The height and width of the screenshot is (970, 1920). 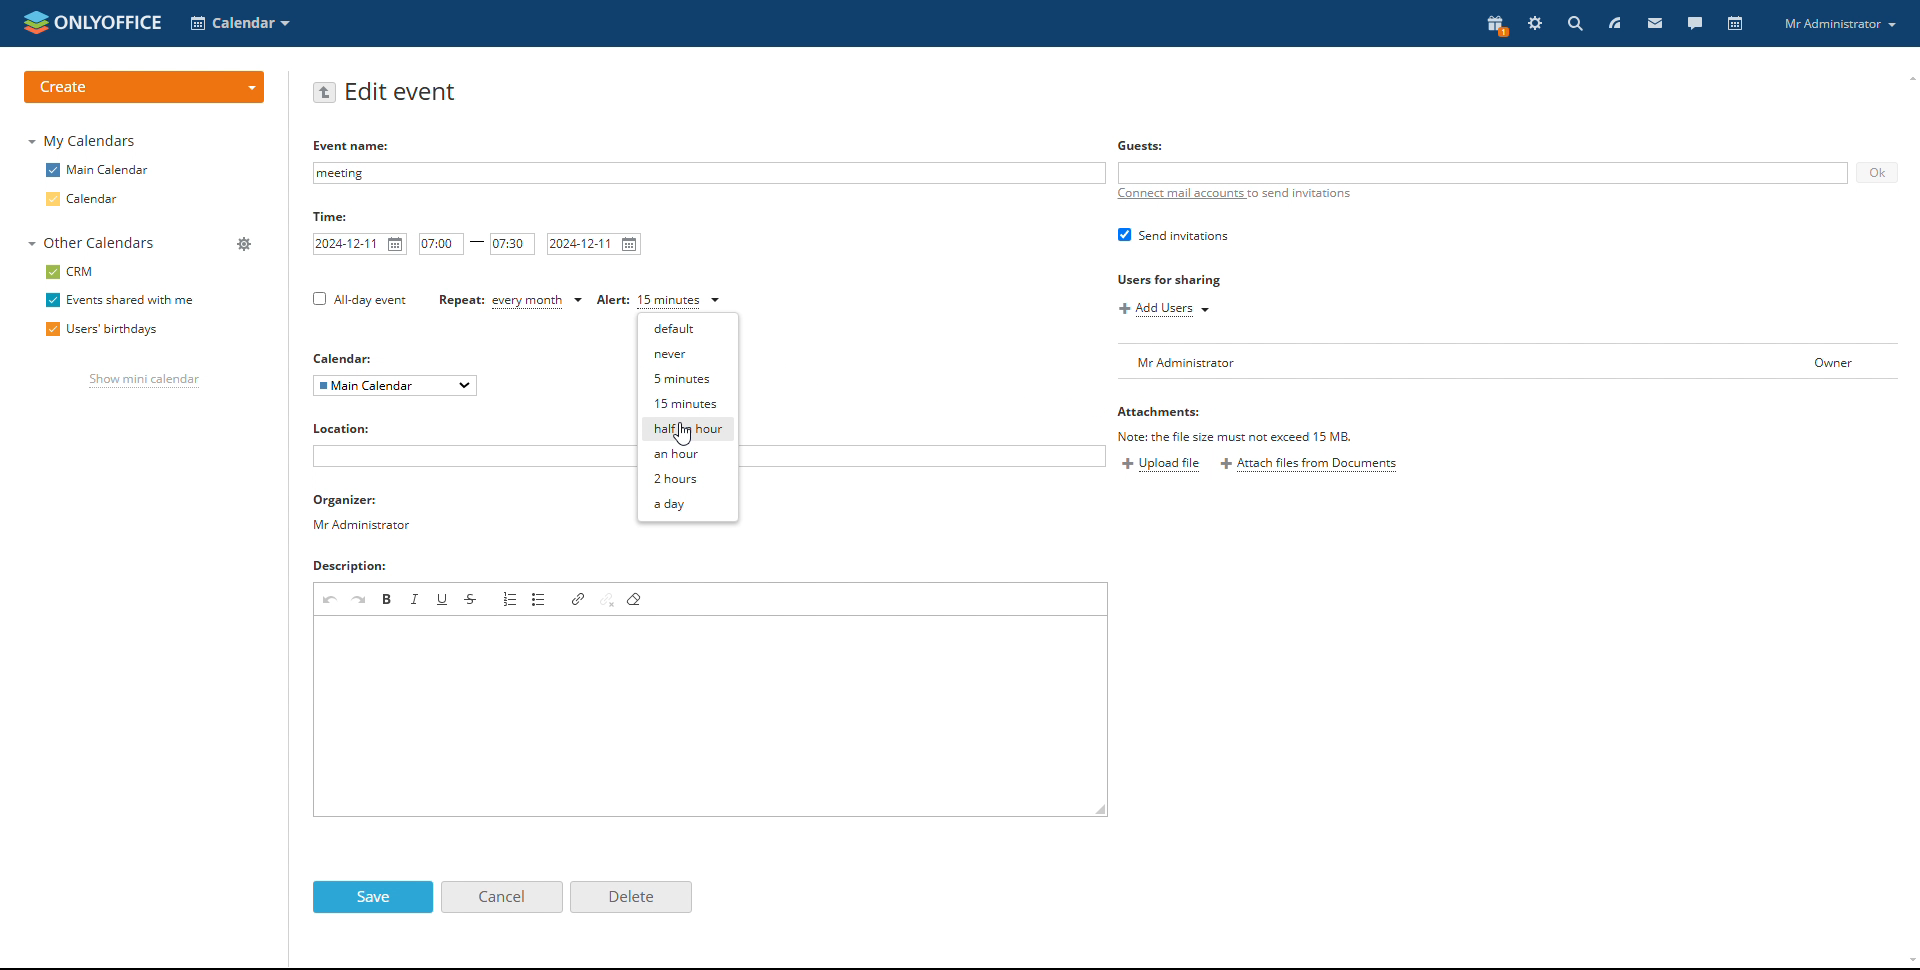 I want to click on my calendars, so click(x=83, y=142).